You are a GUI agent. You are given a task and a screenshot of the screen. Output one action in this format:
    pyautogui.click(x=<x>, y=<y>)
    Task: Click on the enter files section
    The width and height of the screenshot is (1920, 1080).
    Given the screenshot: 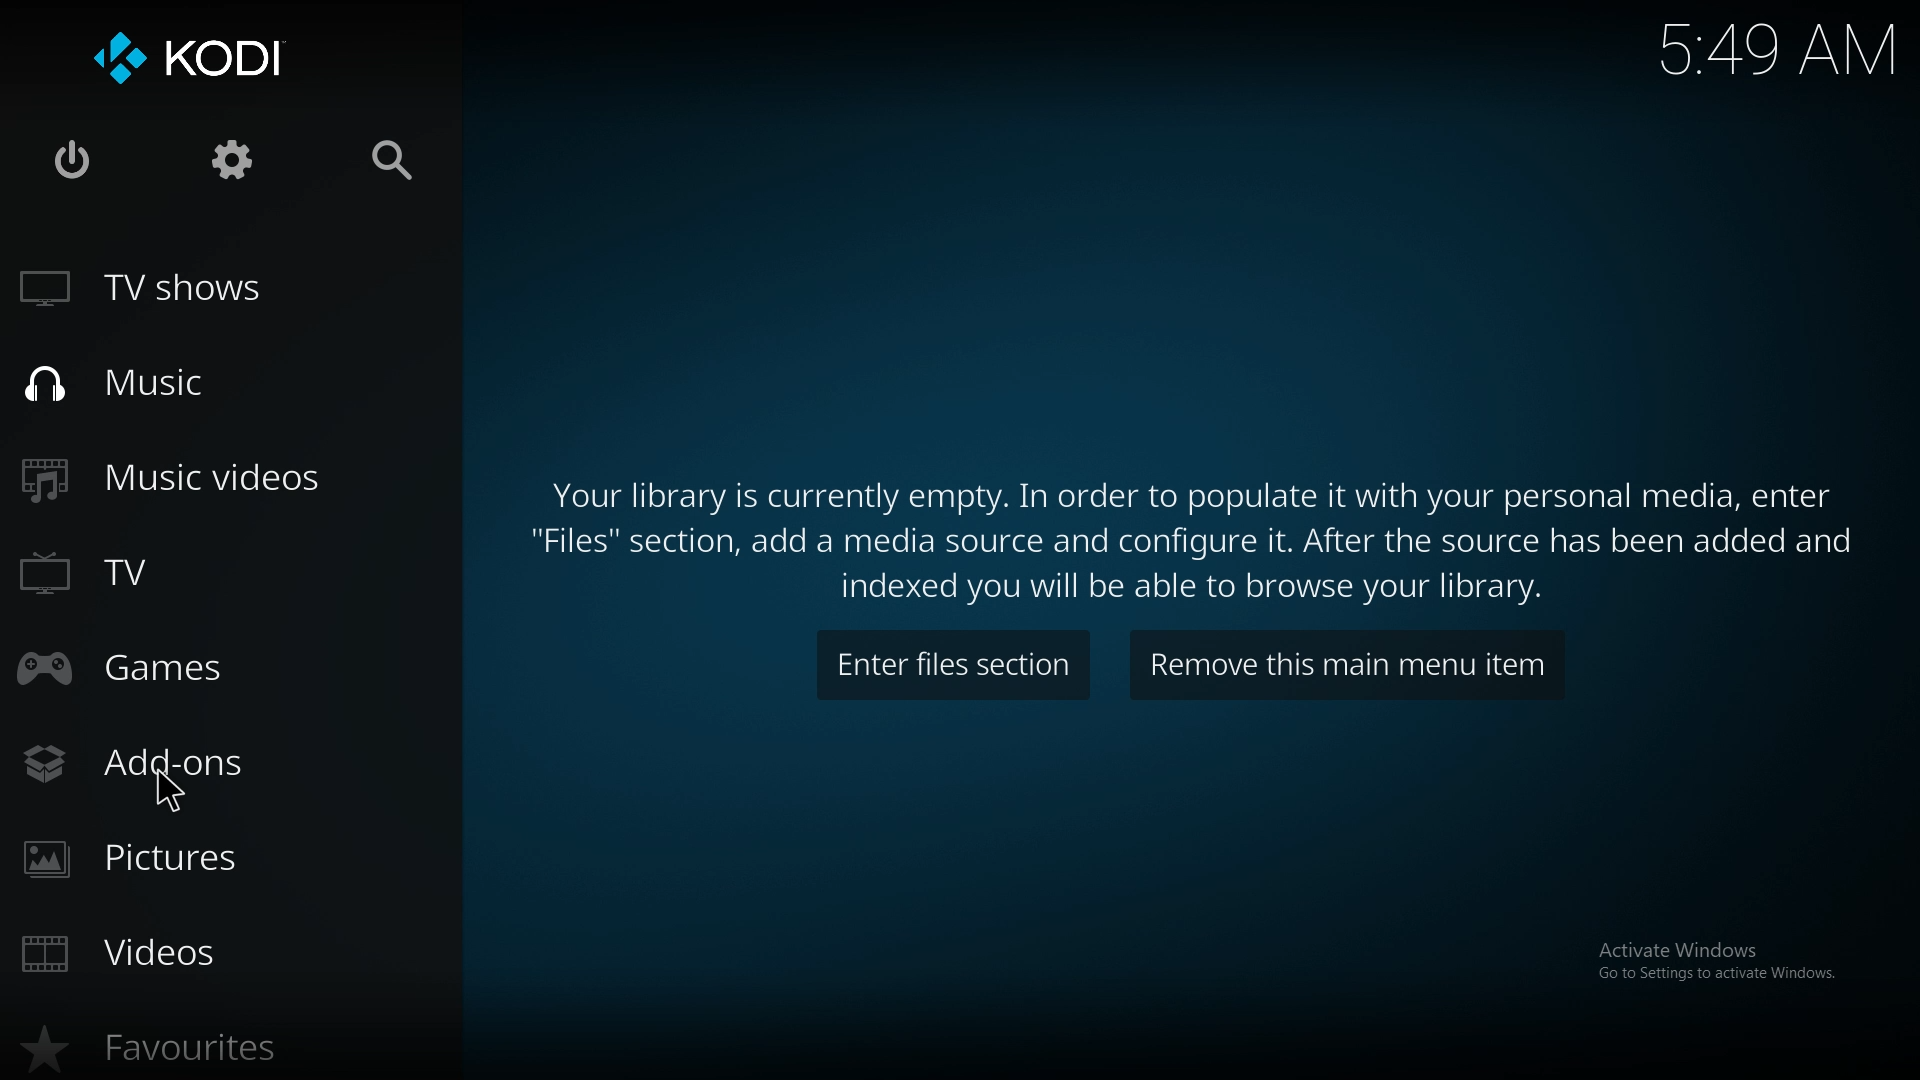 What is the action you would take?
    pyautogui.click(x=957, y=666)
    